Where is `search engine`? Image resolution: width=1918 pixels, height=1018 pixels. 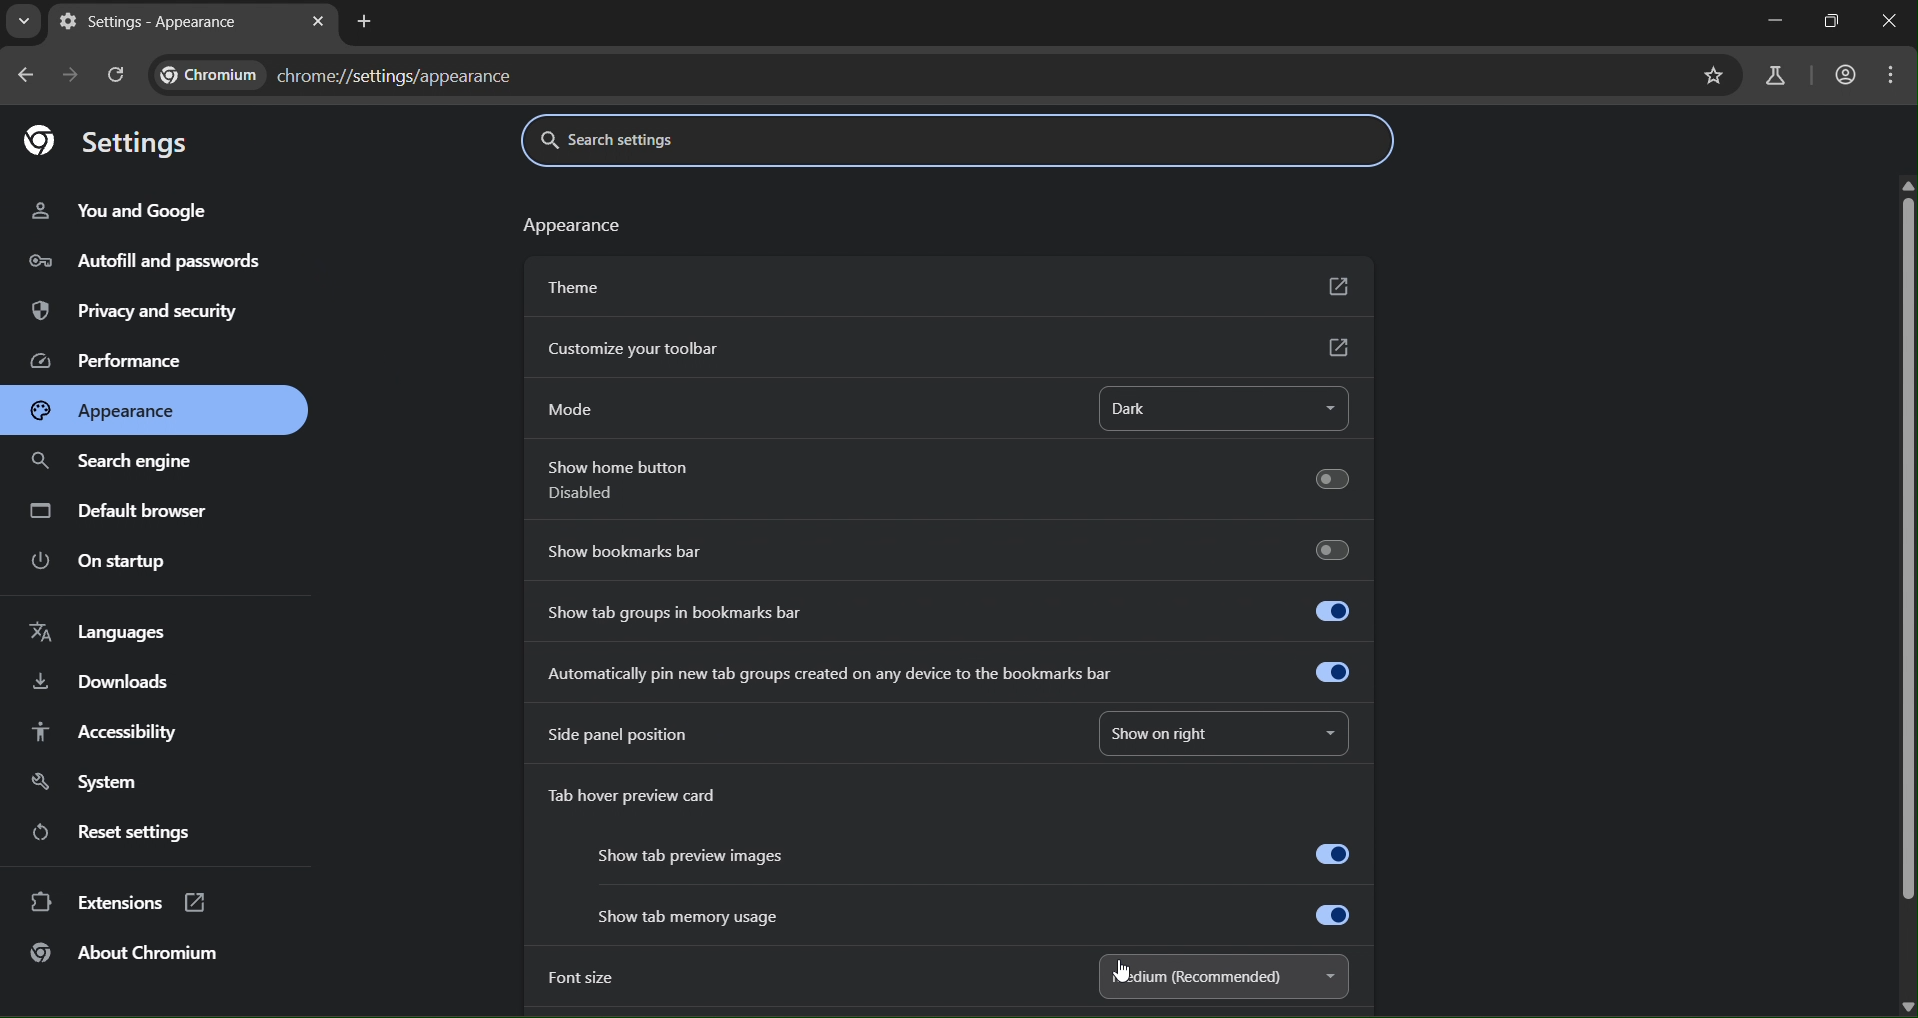 search engine is located at coordinates (111, 462).